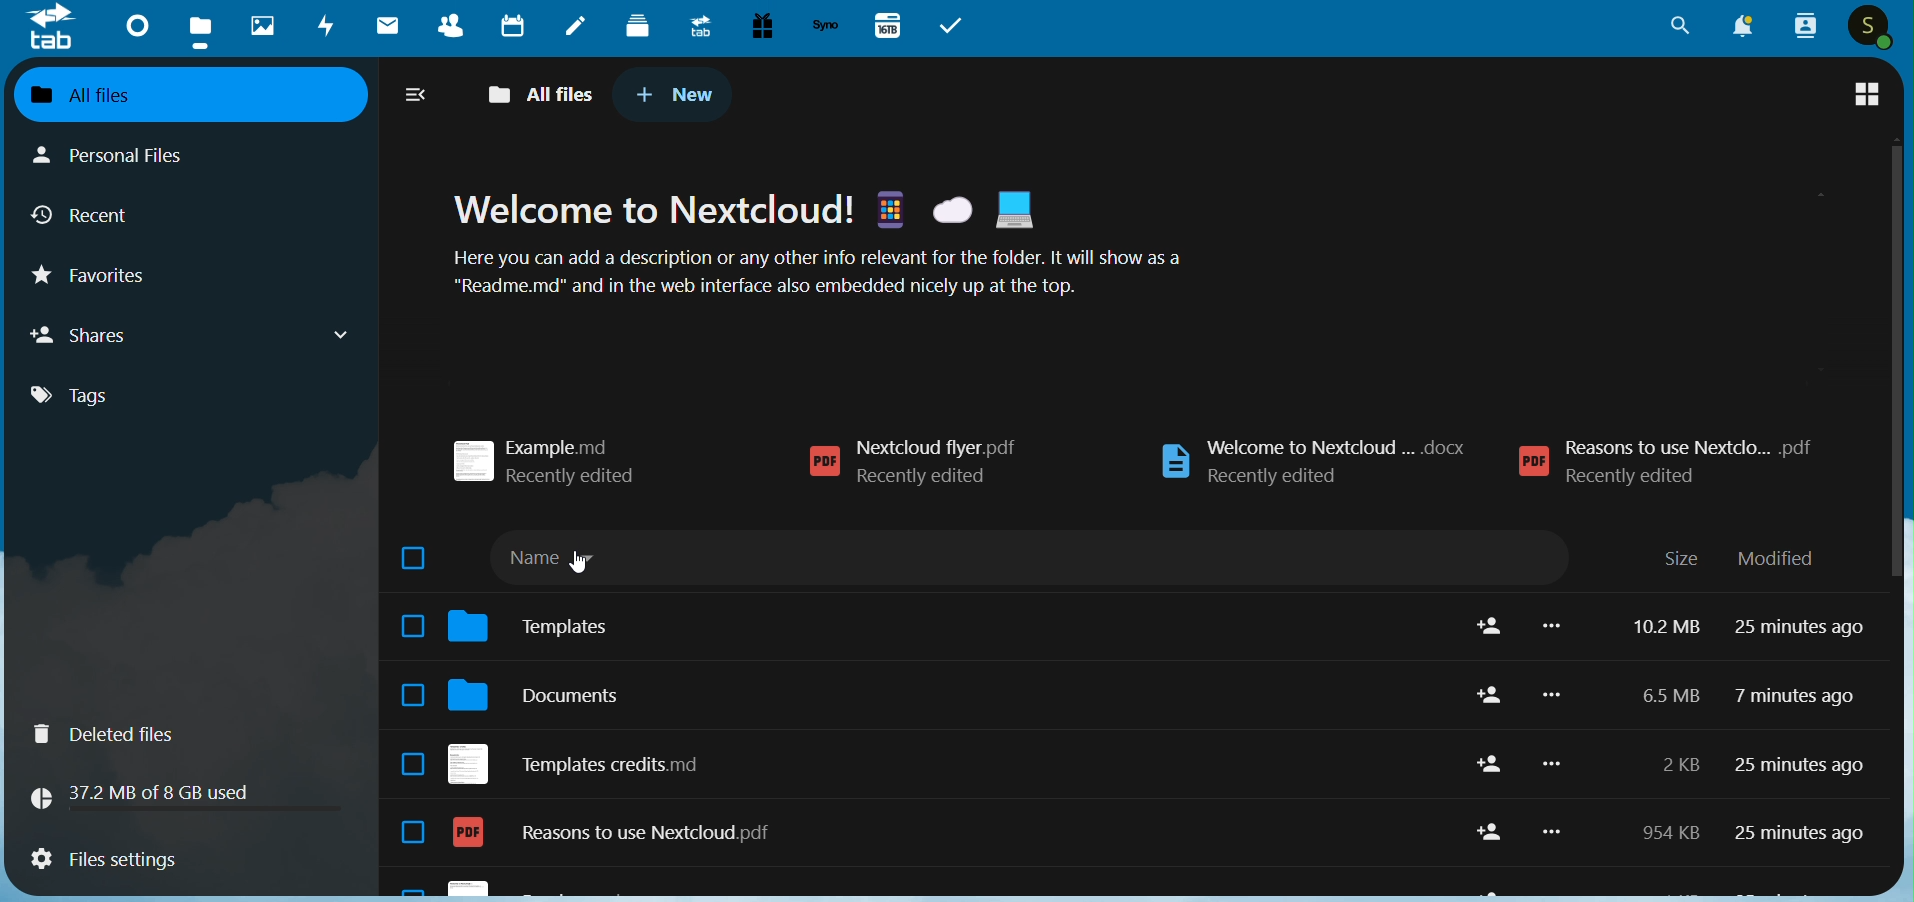 The height and width of the screenshot is (902, 1914). Describe the element at coordinates (453, 24) in the screenshot. I see `Contacts` at that location.